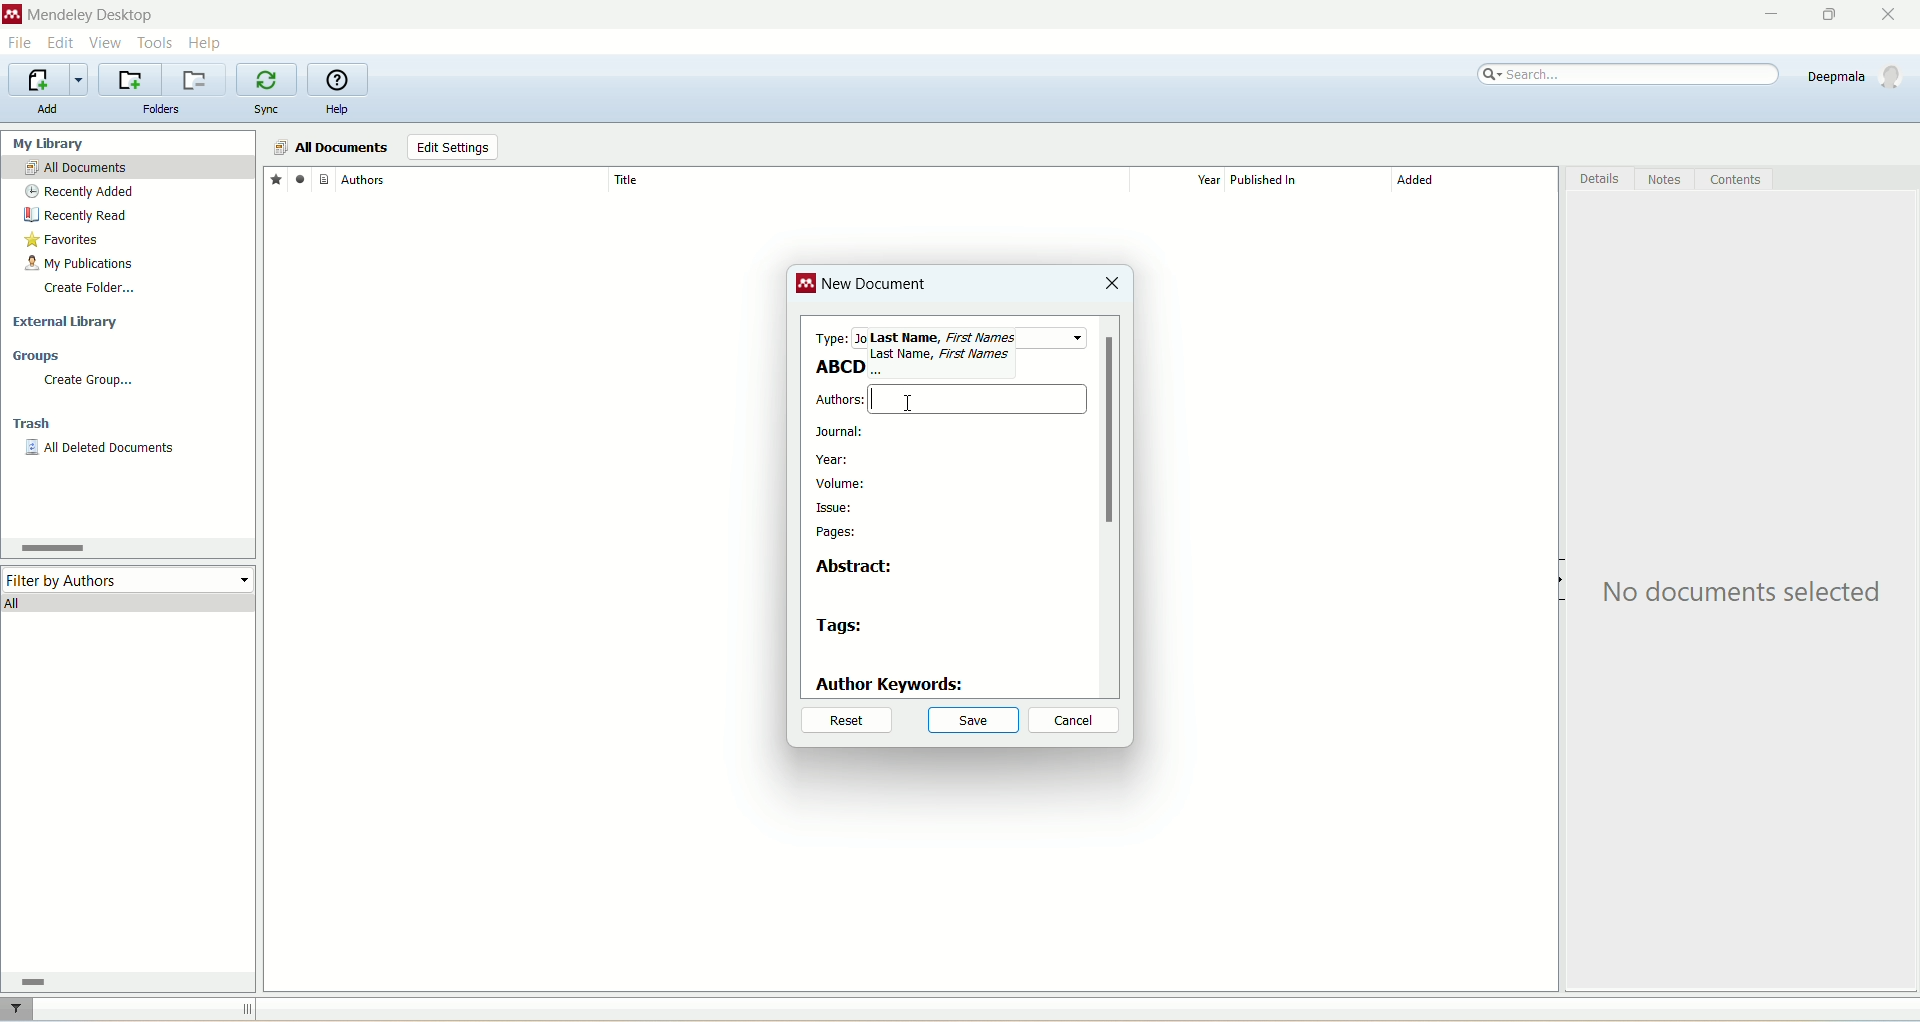 The width and height of the screenshot is (1920, 1022). Describe the element at coordinates (943, 345) in the screenshot. I see `test` at that location.